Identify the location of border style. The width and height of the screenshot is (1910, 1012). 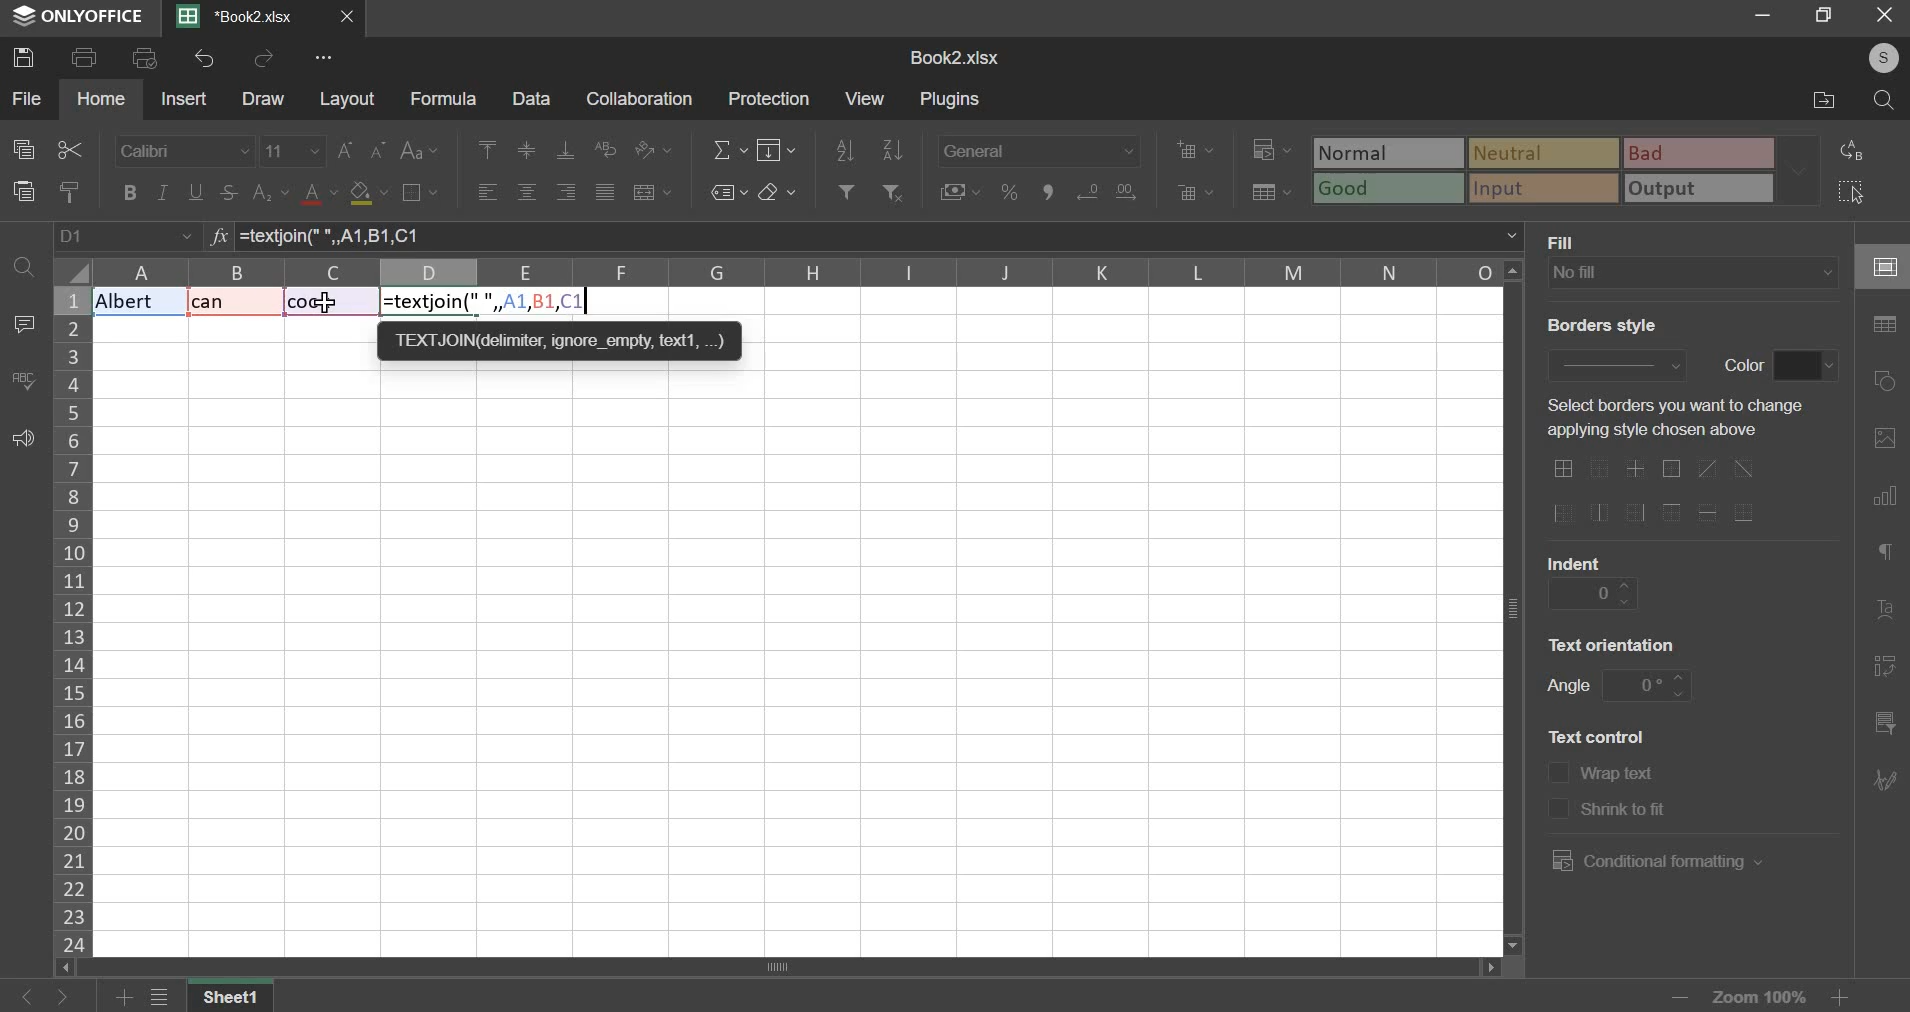
(1615, 362).